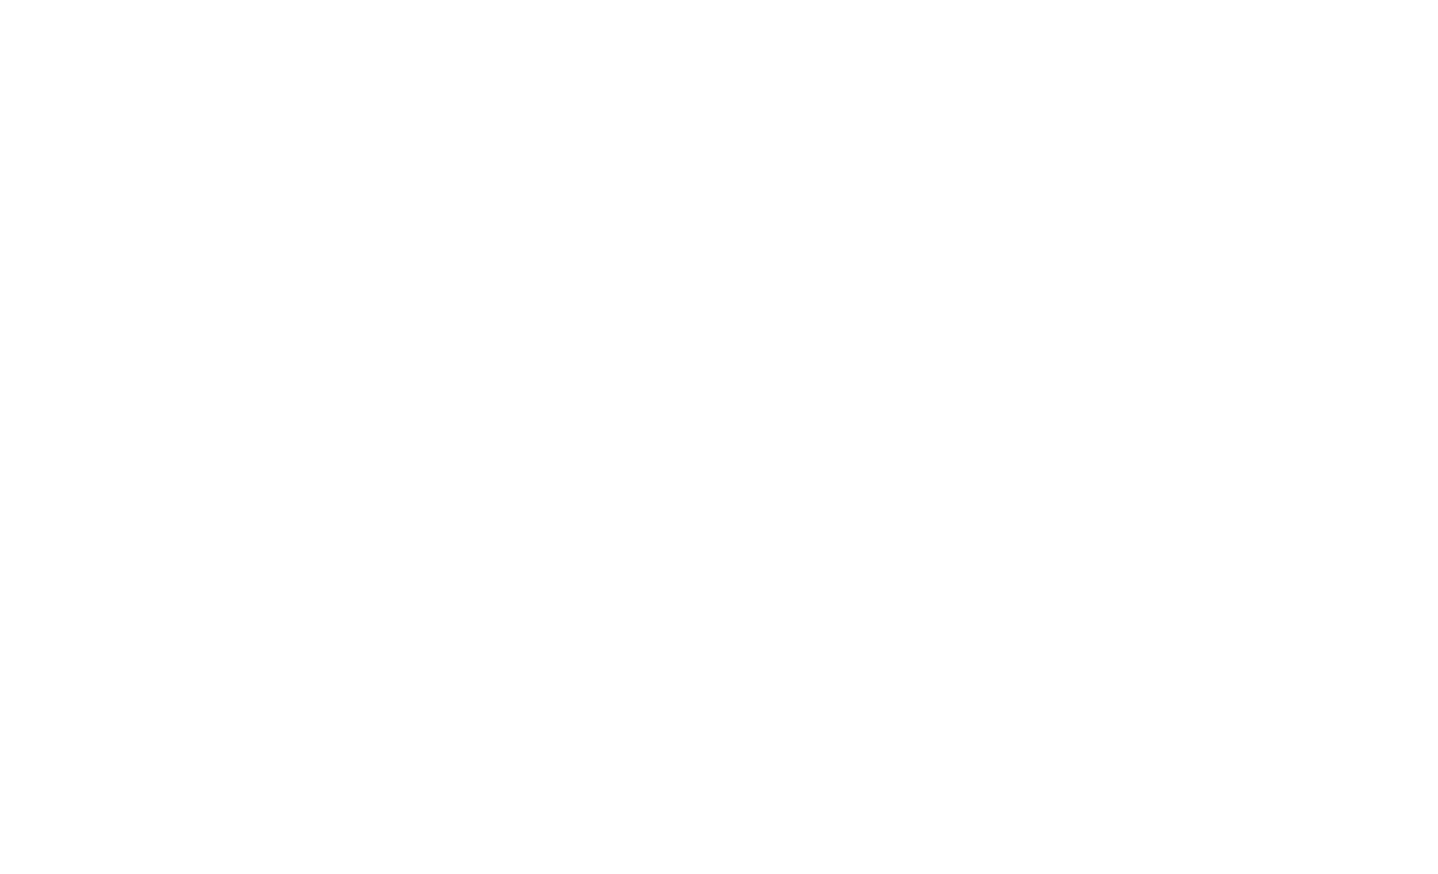 The image size is (1438, 874). I want to click on Locked, so click(537, 609).